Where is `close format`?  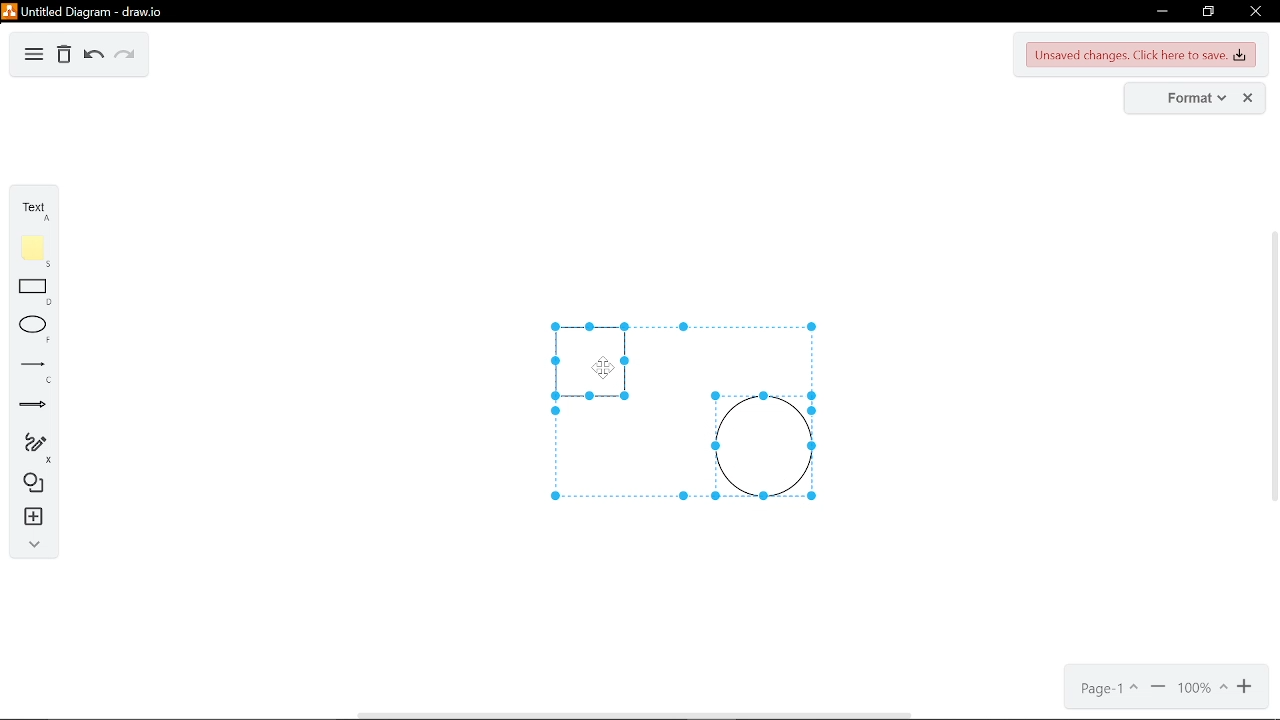 close format is located at coordinates (1247, 98).